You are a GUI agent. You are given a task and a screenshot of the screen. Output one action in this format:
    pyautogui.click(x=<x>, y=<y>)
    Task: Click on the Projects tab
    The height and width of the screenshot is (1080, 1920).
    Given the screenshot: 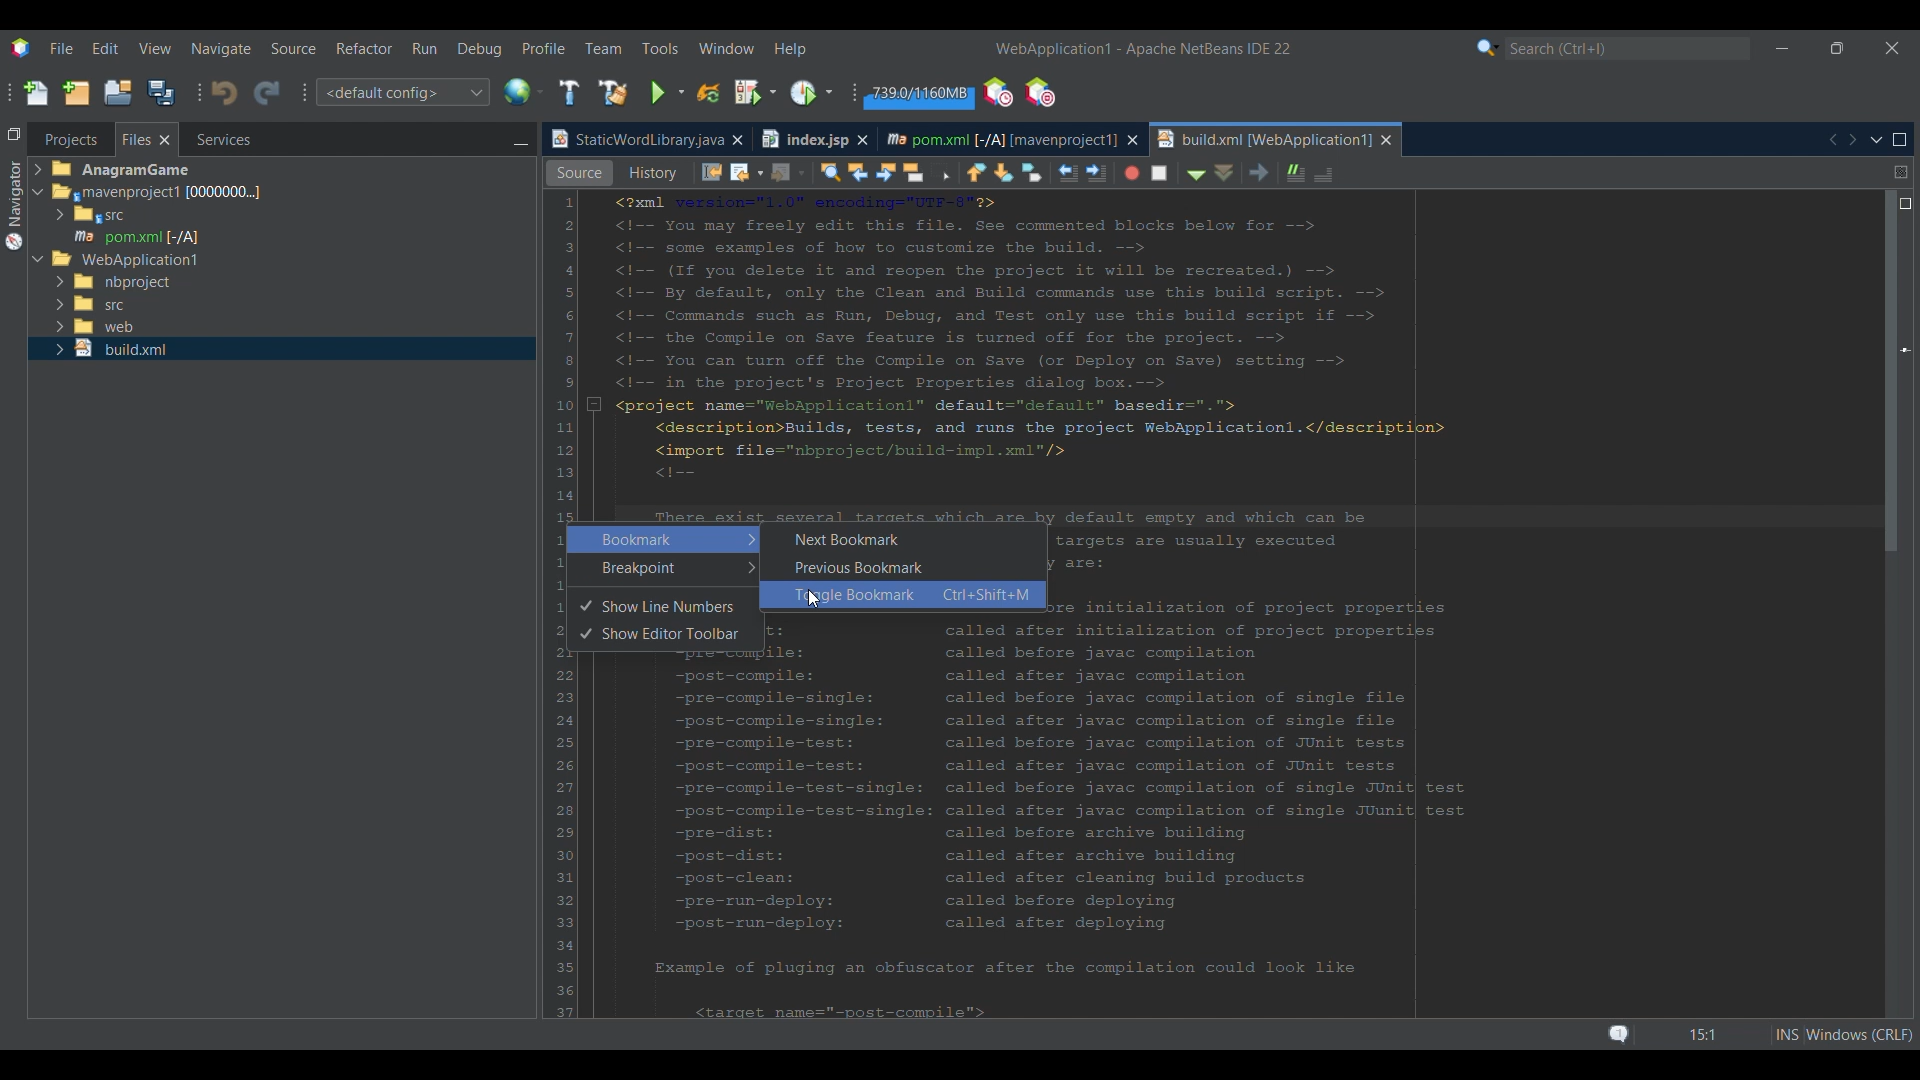 What is the action you would take?
    pyautogui.click(x=70, y=139)
    